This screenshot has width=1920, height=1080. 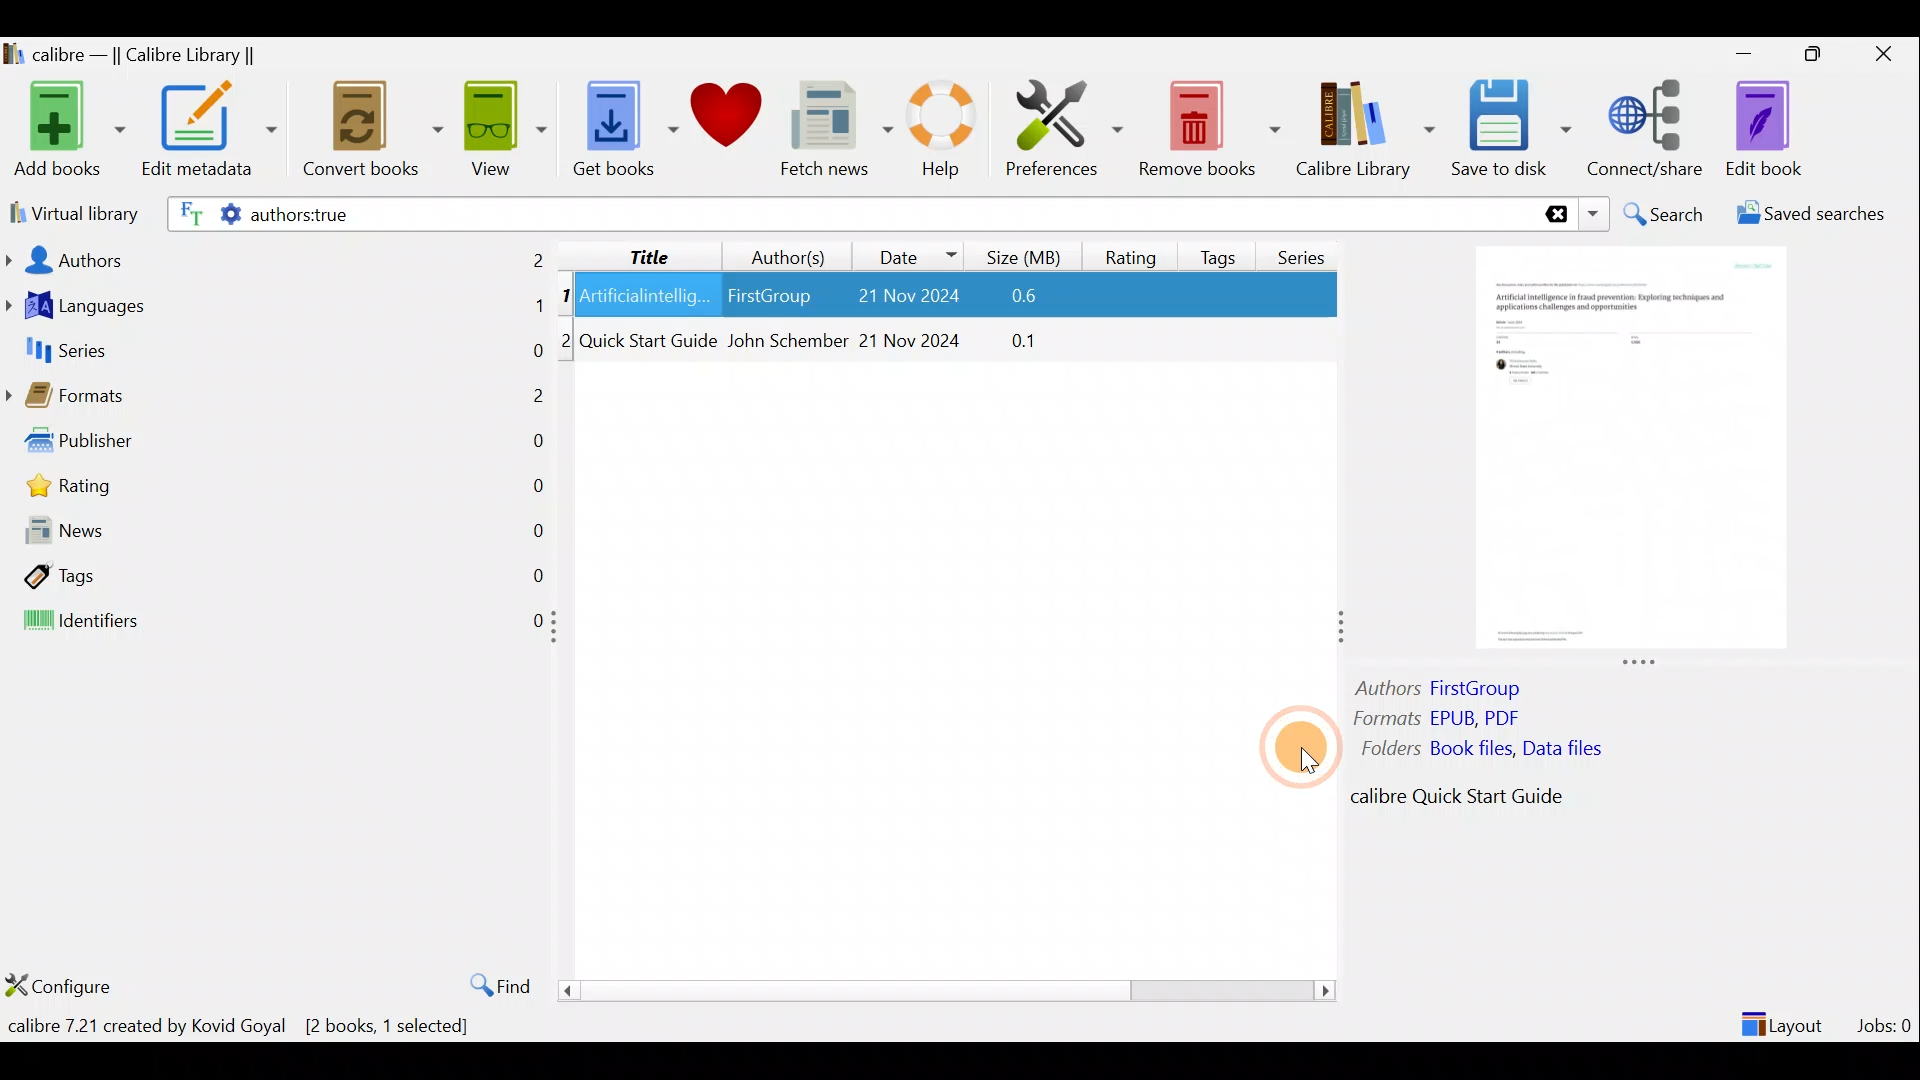 I want to click on Authors: FirstGroup, so click(x=1444, y=691).